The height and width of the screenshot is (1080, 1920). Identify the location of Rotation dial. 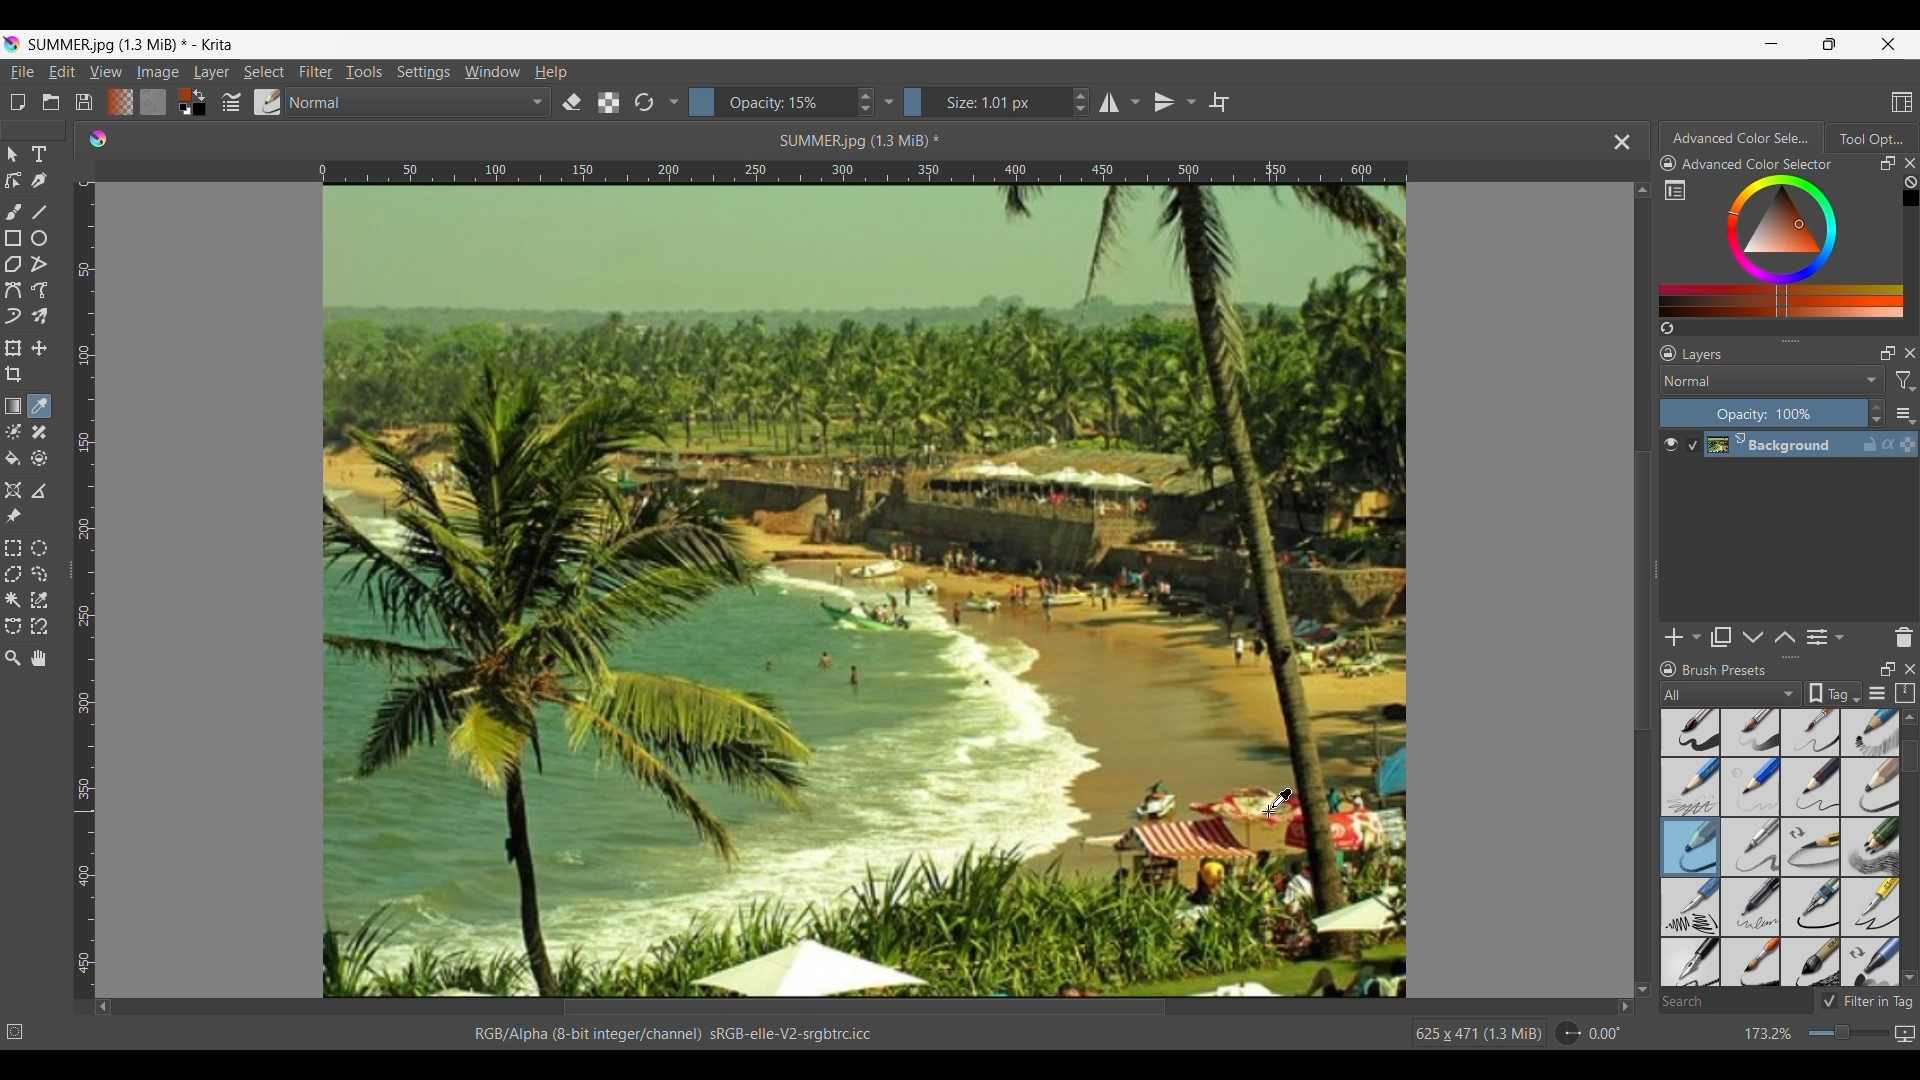
(1568, 1034).